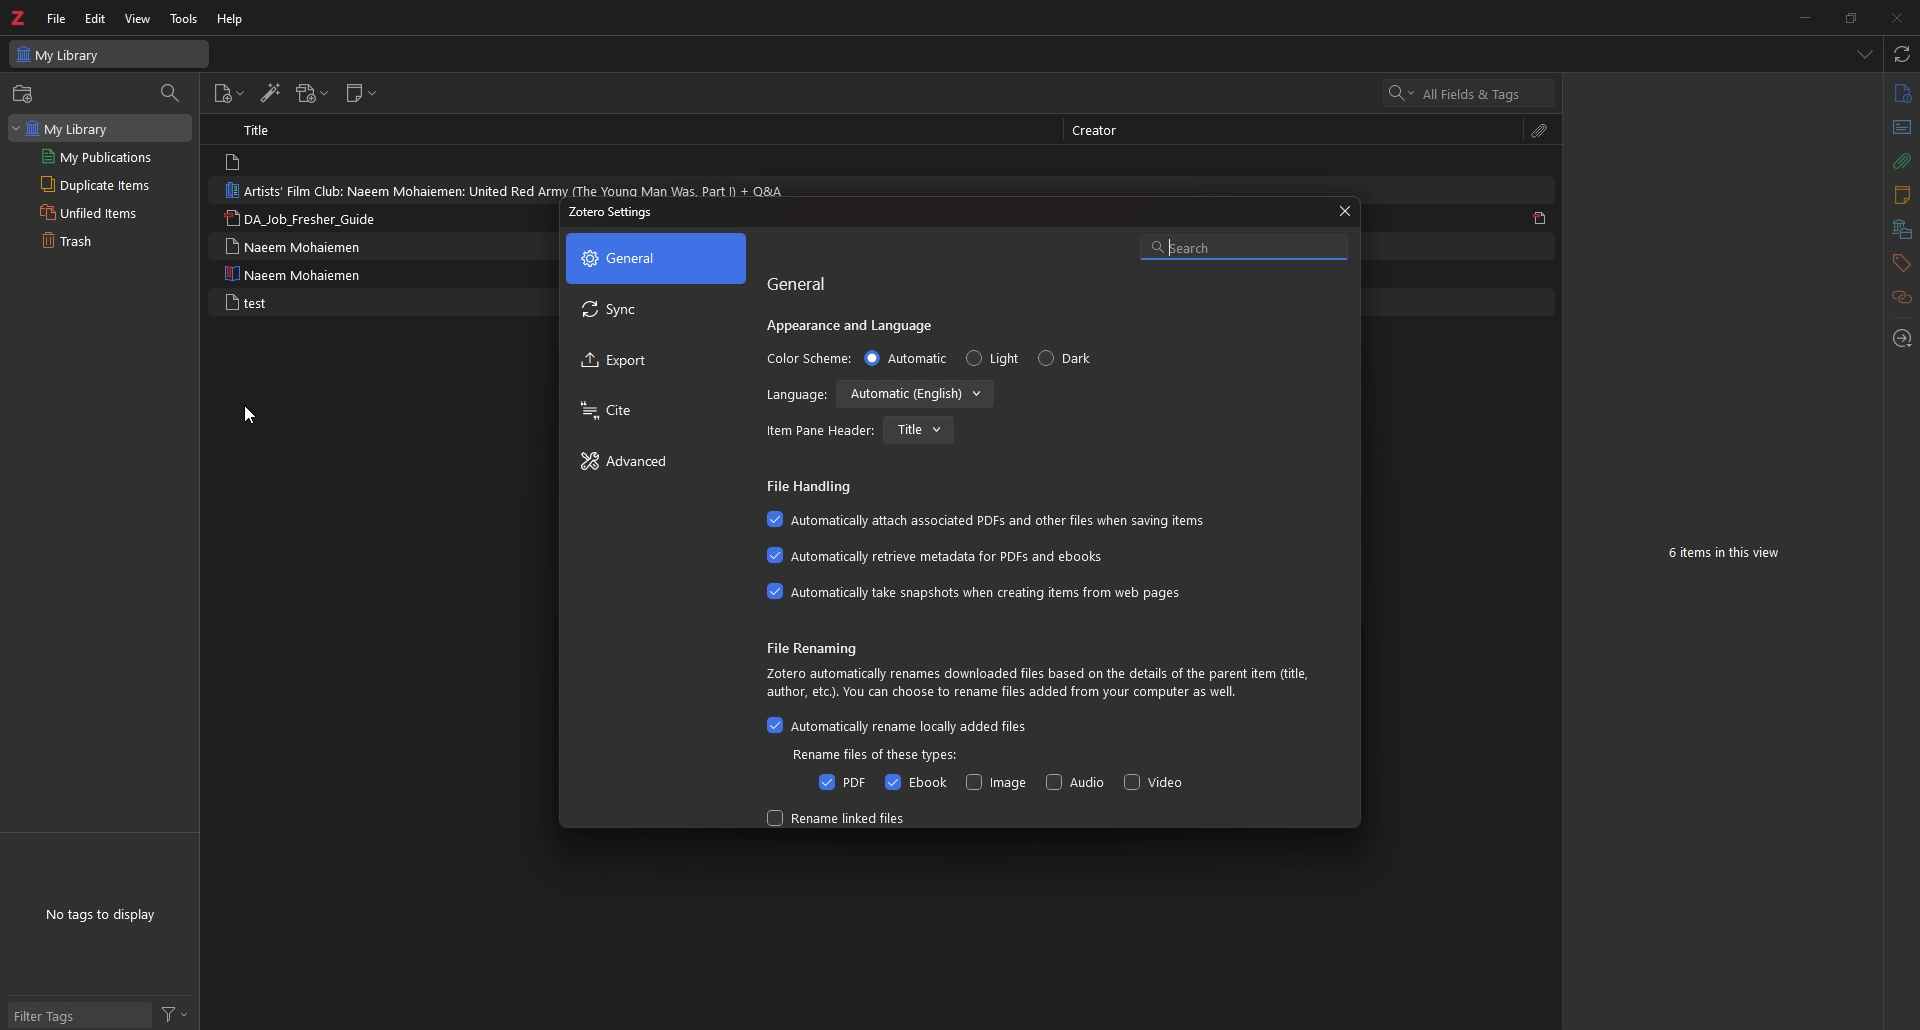  I want to click on Naeem Mohaiemen, so click(297, 274).